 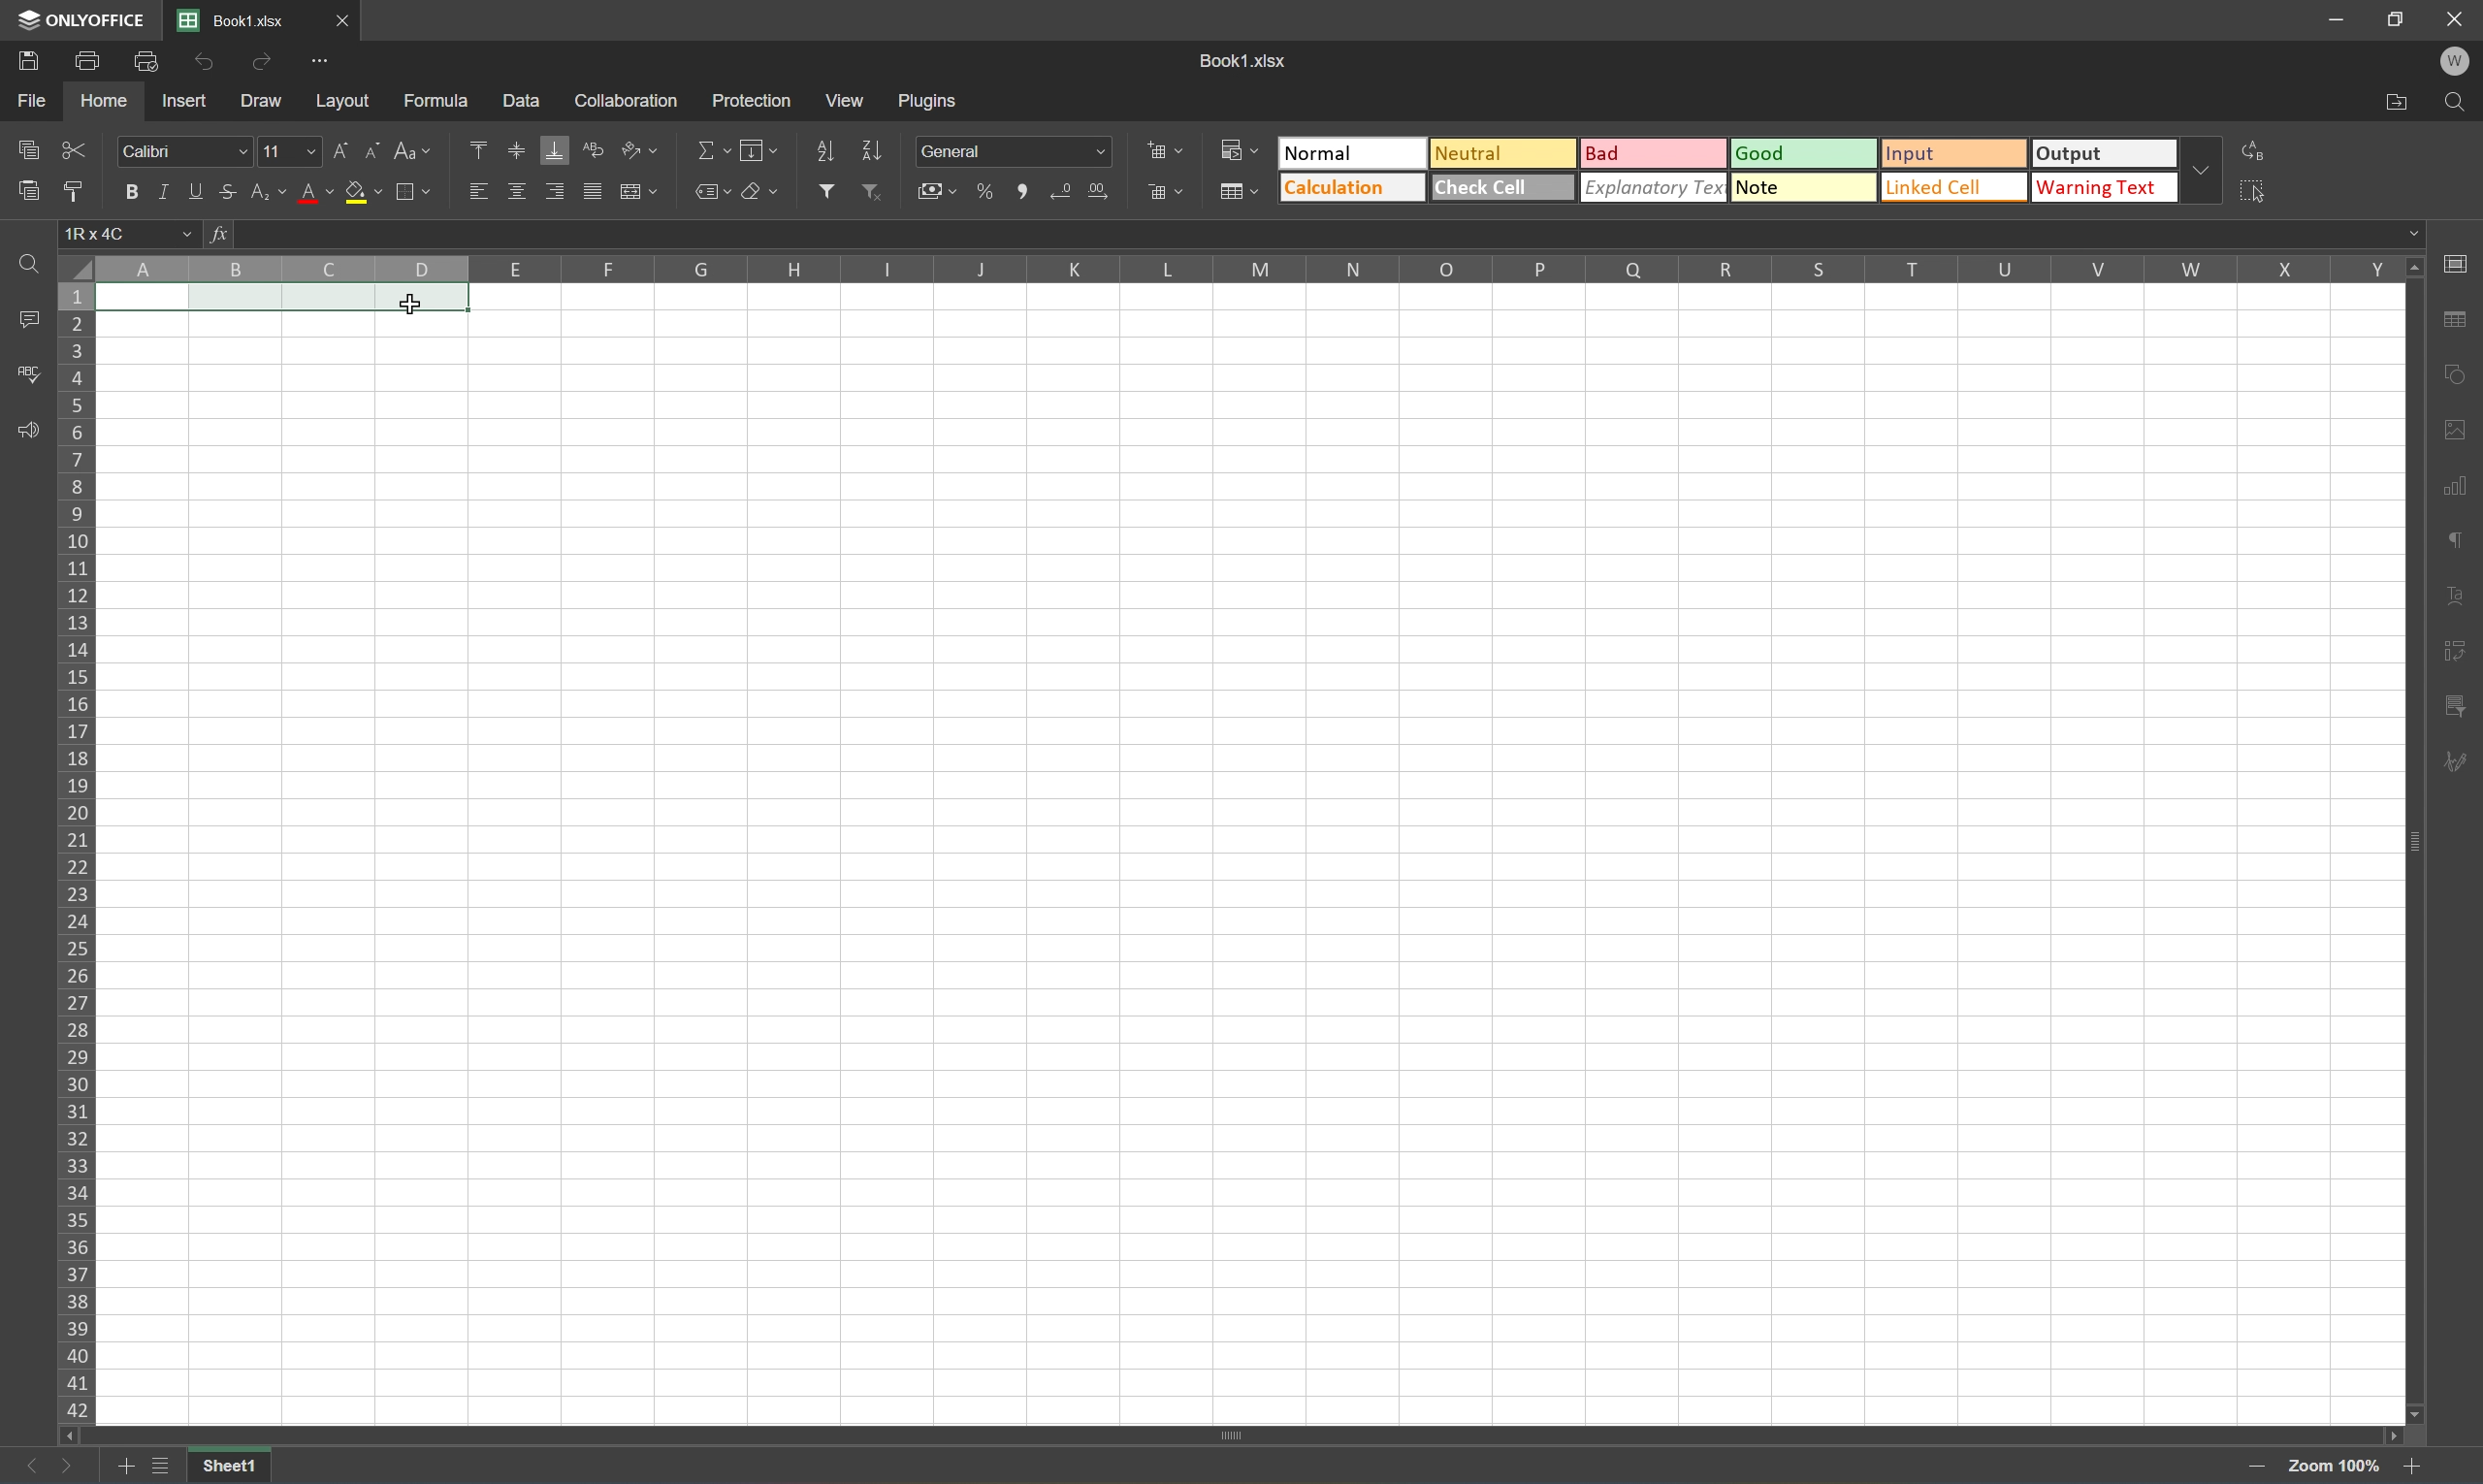 What do you see at coordinates (518, 150) in the screenshot?
I see `Align middle` at bounding box center [518, 150].